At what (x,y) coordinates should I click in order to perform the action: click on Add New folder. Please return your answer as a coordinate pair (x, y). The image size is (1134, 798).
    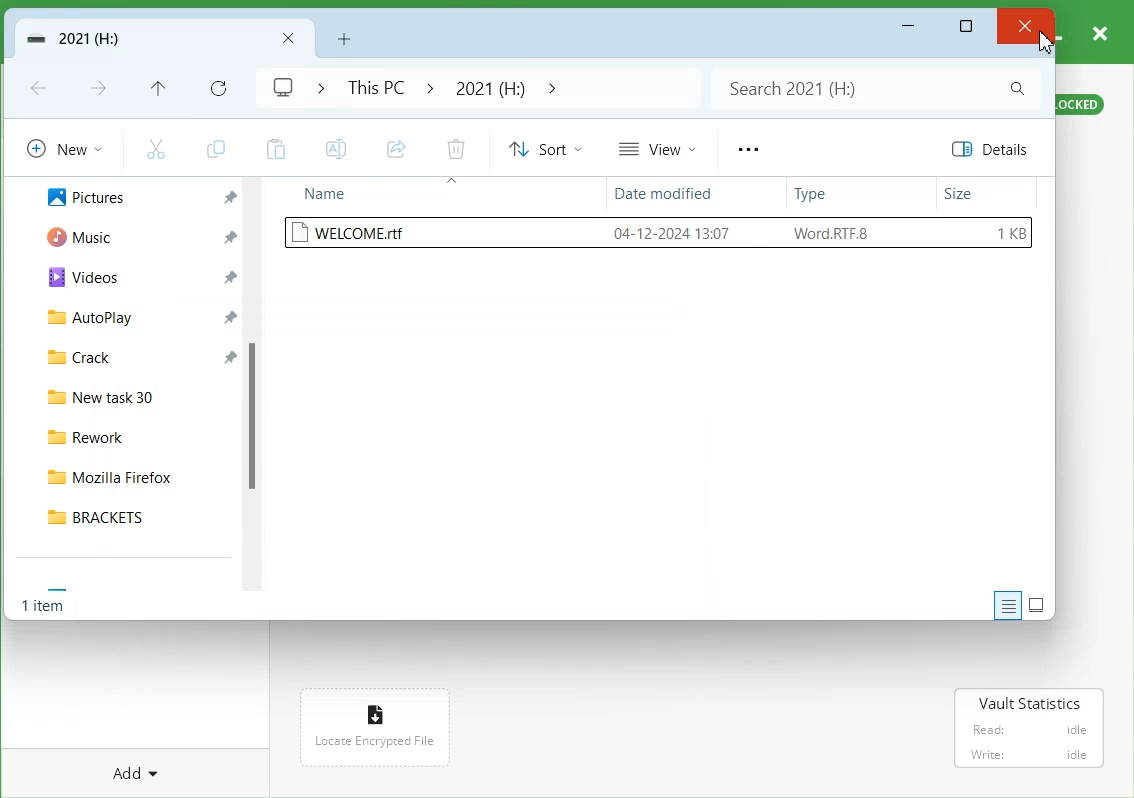
    Looking at the image, I should click on (344, 37).